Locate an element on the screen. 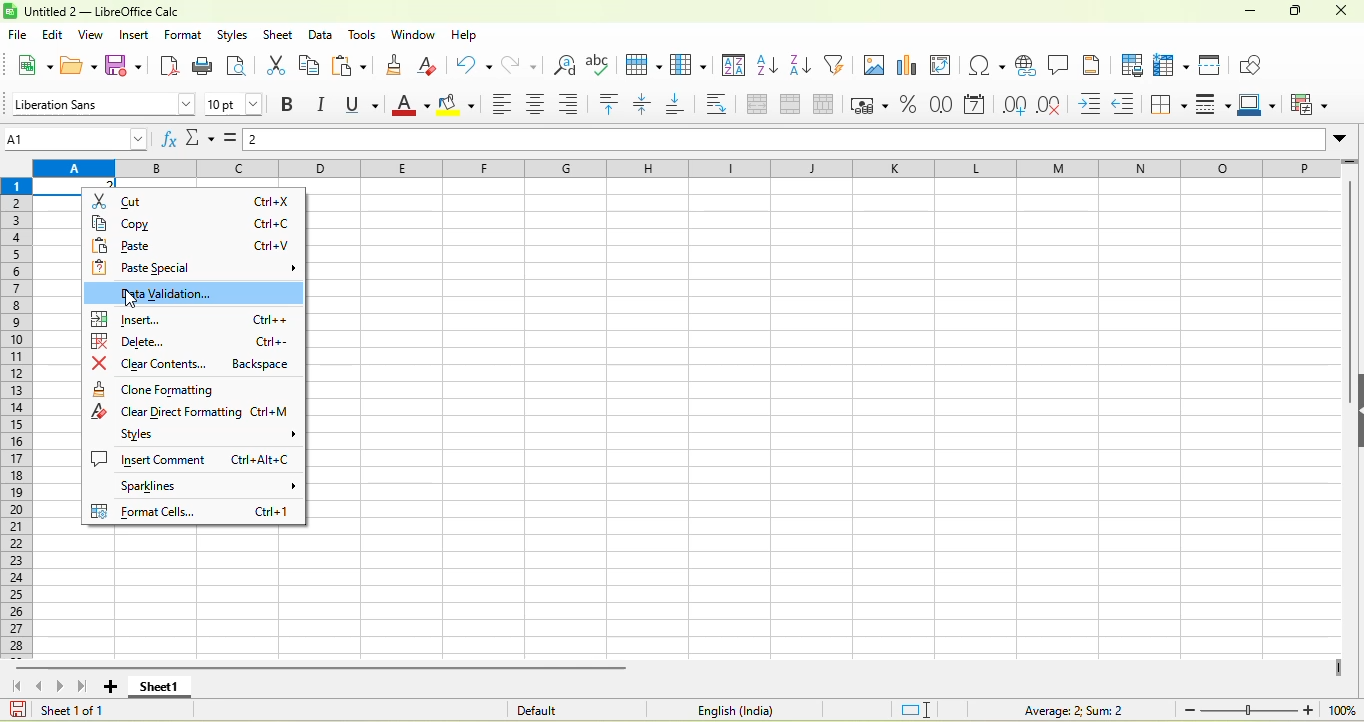 Image resolution: width=1364 pixels, height=722 pixels. delete decimal is located at coordinates (1058, 106).